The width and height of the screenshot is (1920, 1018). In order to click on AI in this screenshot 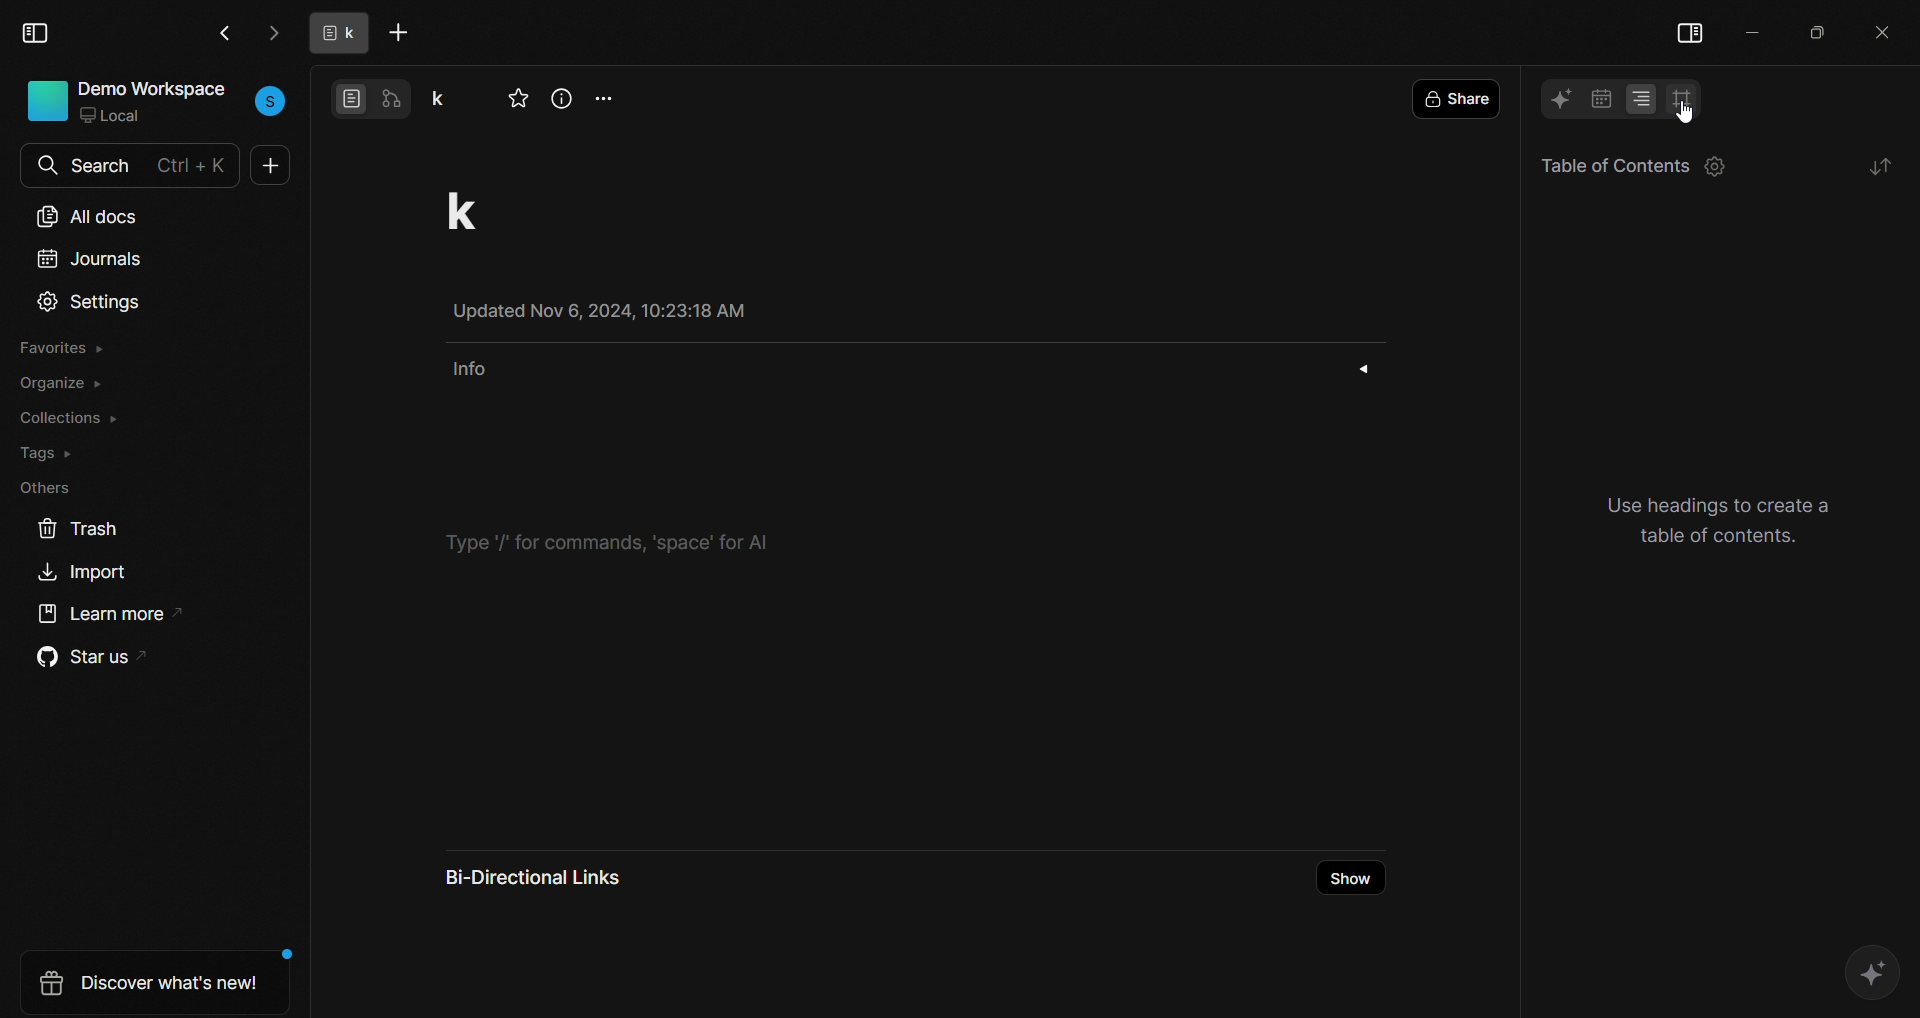, I will do `click(1559, 97)`.